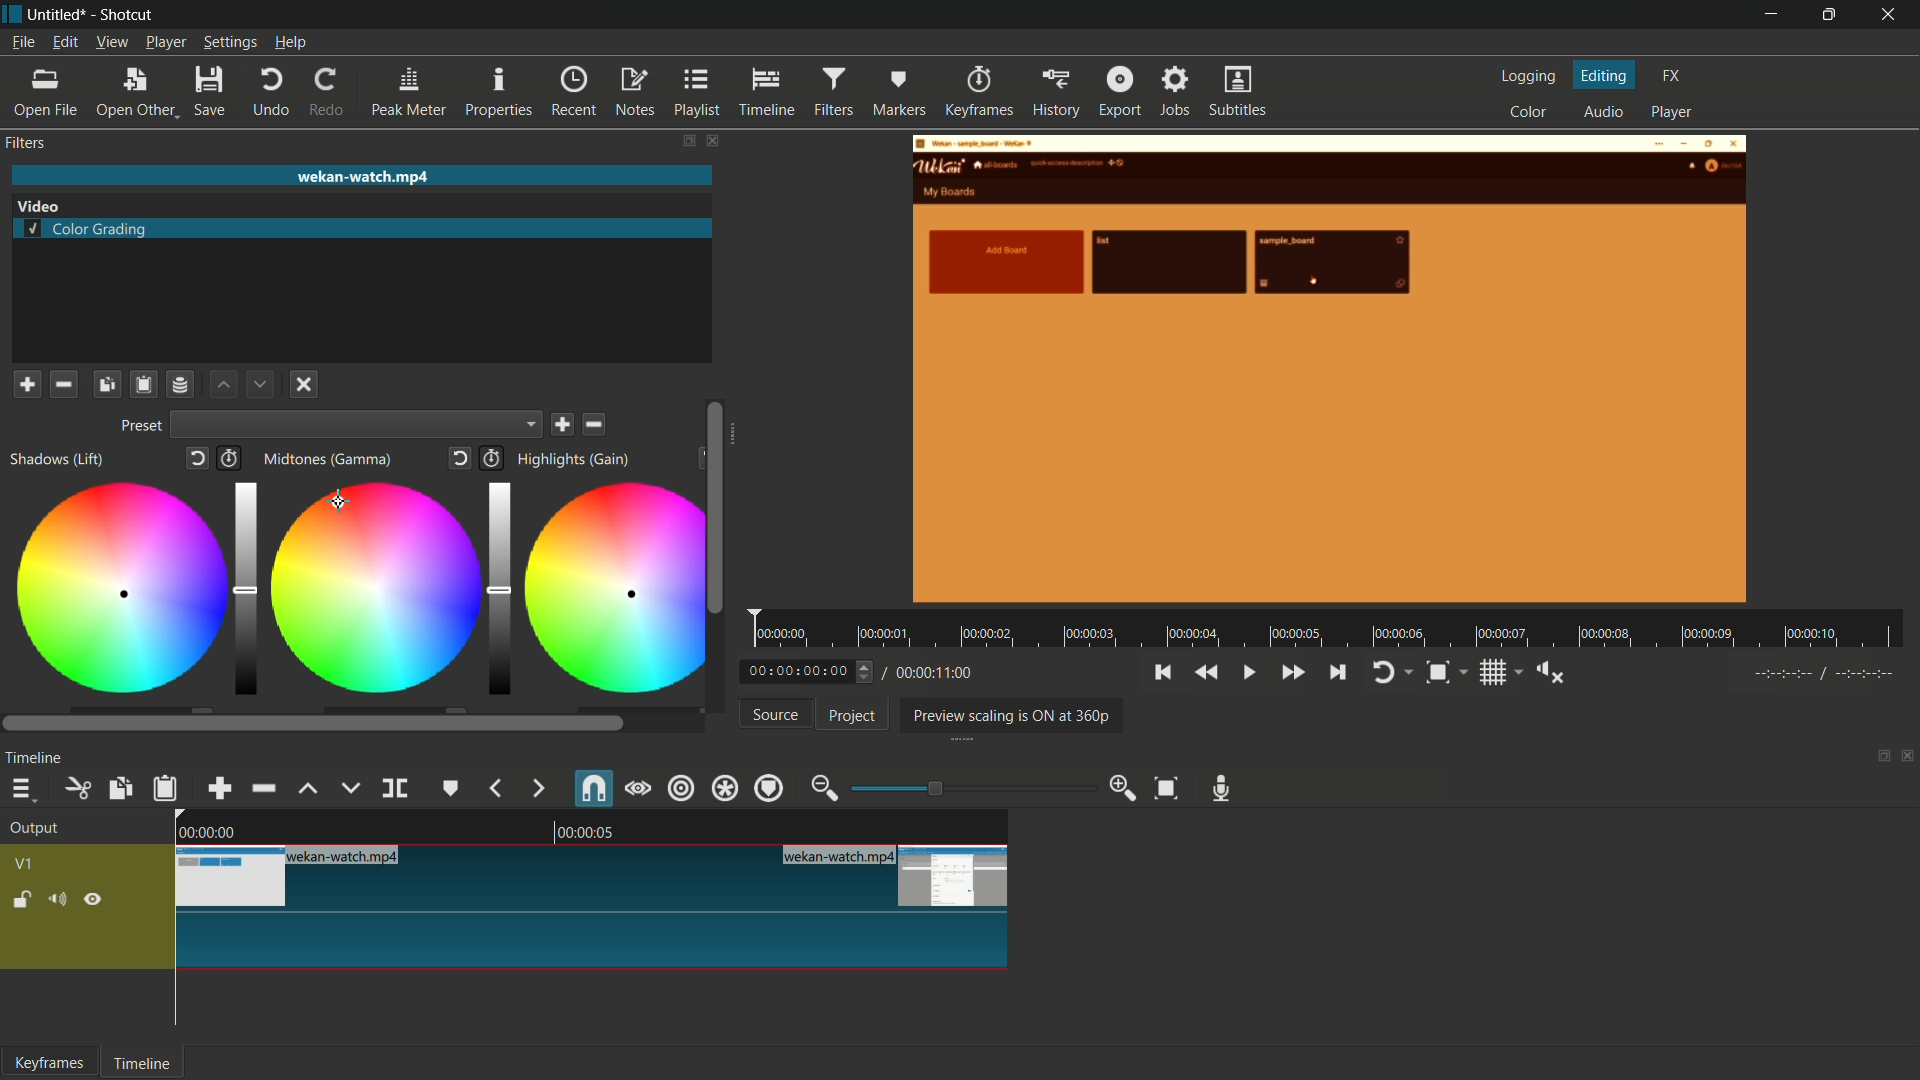 The height and width of the screenshot is (1080, 1920). What do you see at coordinates (493, 788) in the screenshot?
I see `previous marker` at bounding box center [493, 788].